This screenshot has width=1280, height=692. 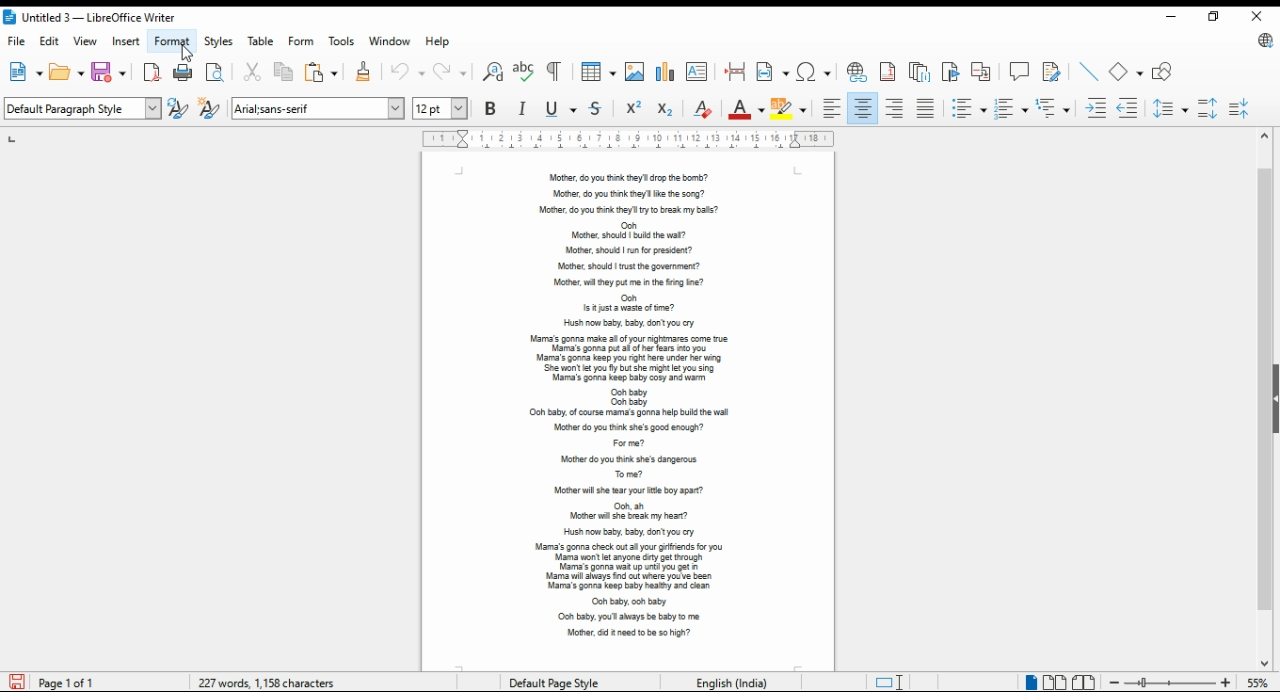 I want to click on multi page view, so click(x=1053, y=682).